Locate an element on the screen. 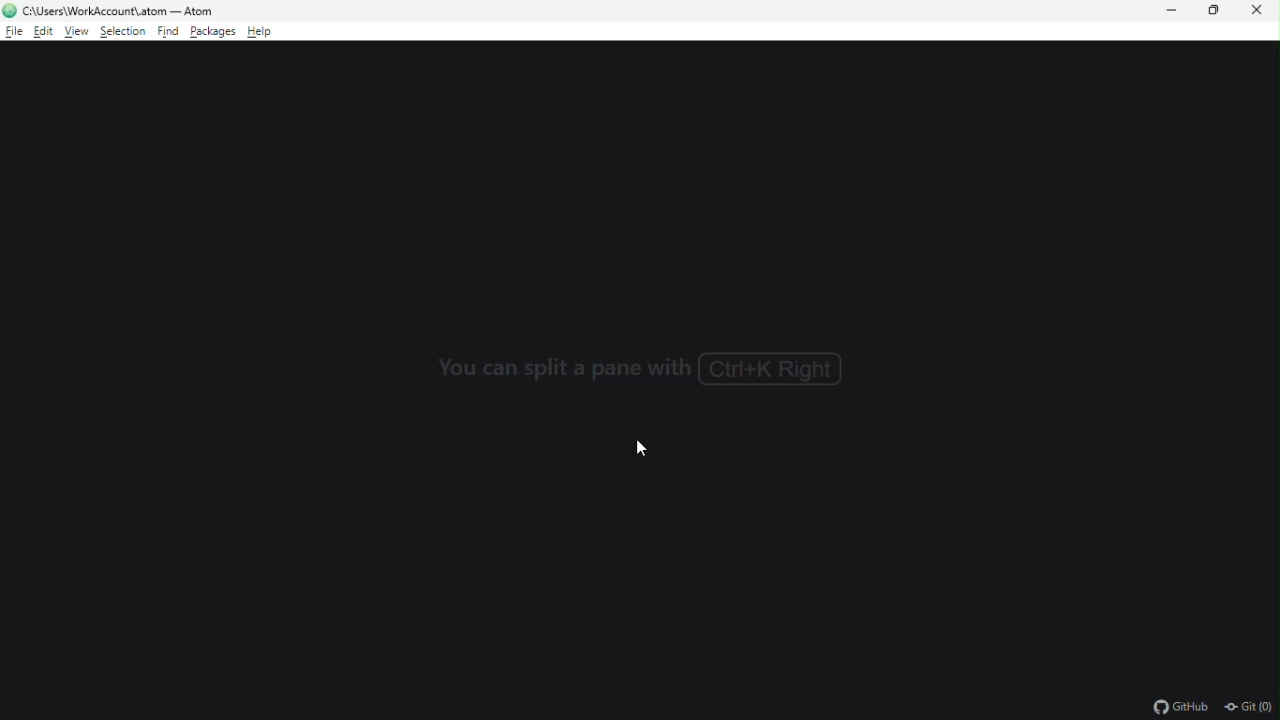  find  is located at coordinates (169, 34).